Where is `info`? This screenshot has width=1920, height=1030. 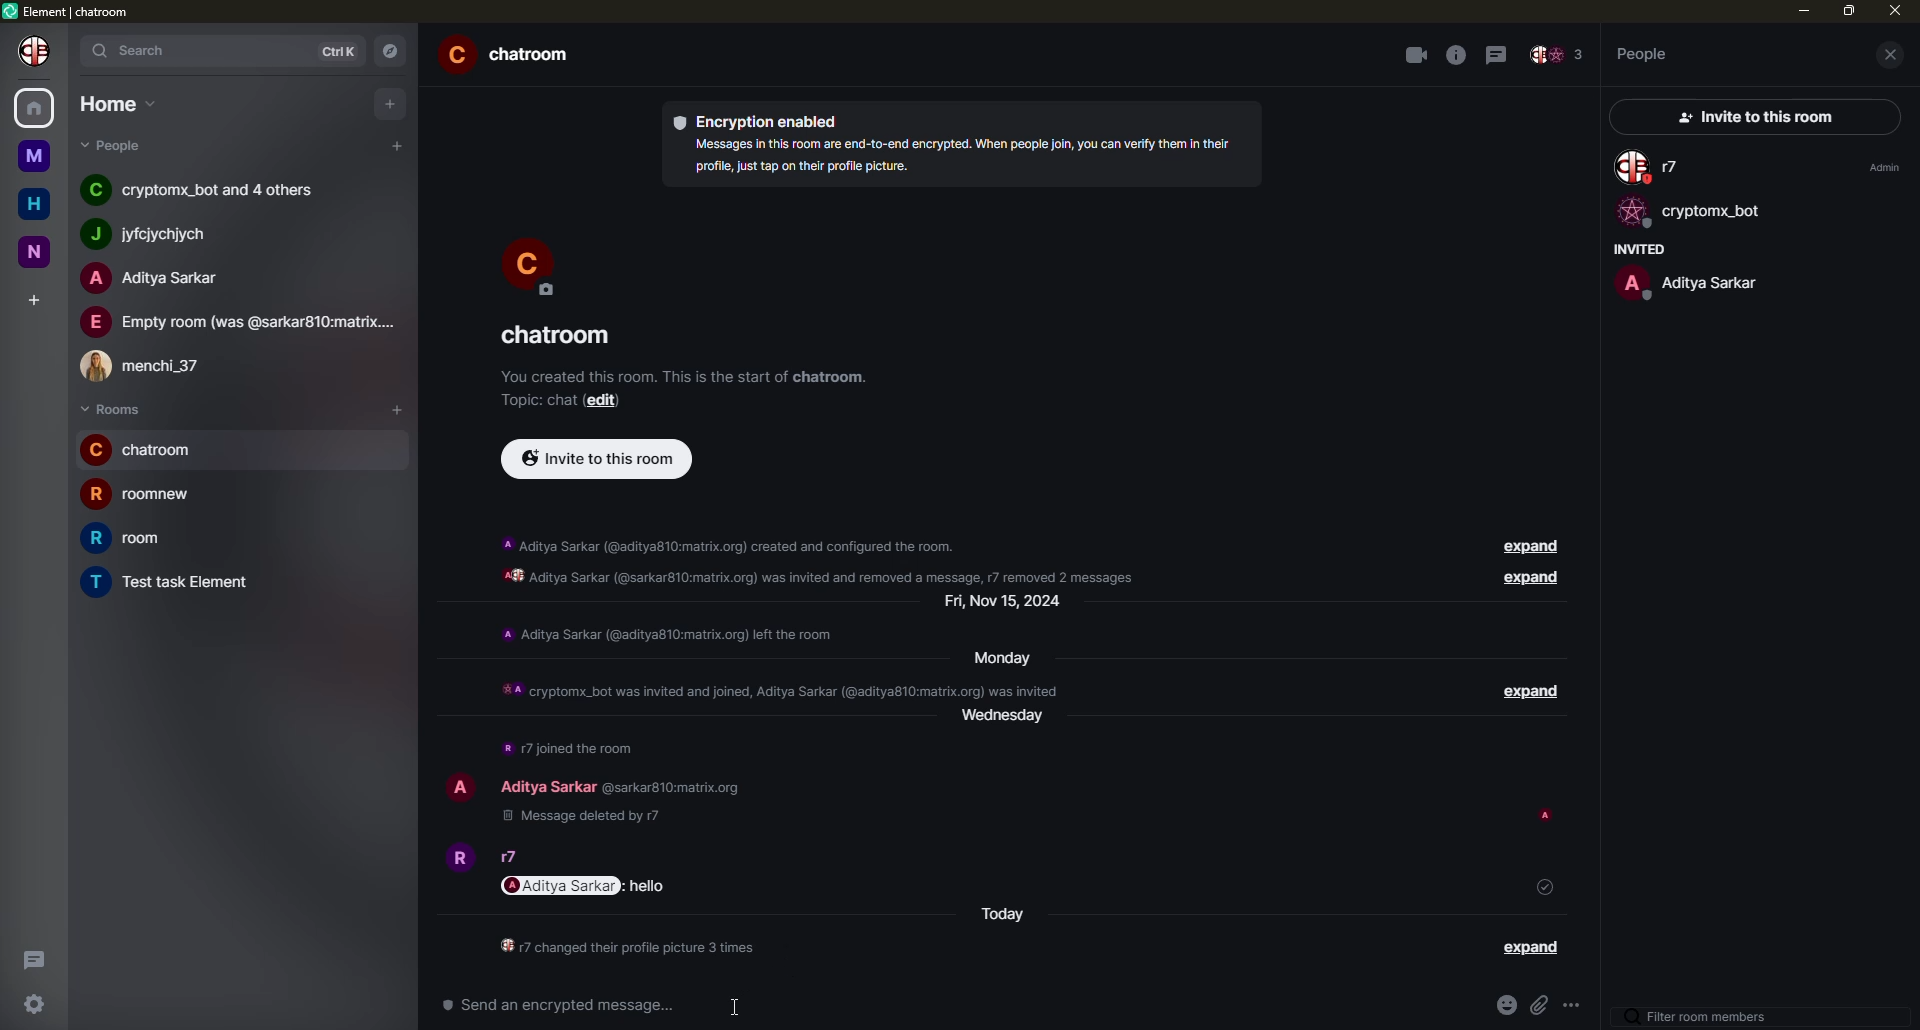
info is located at coordinates (828, 560).